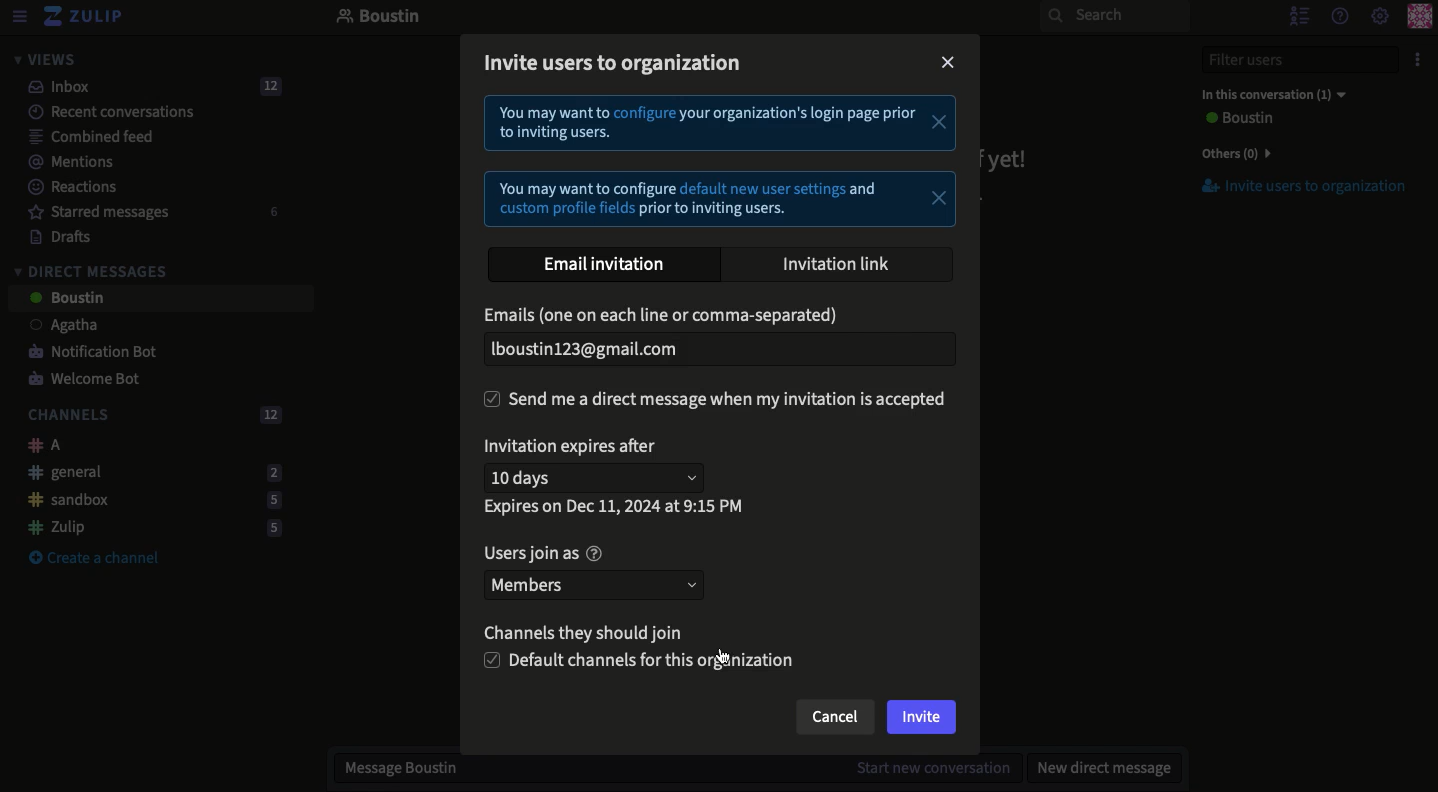  I want to click on Search , so click(1114, 16).